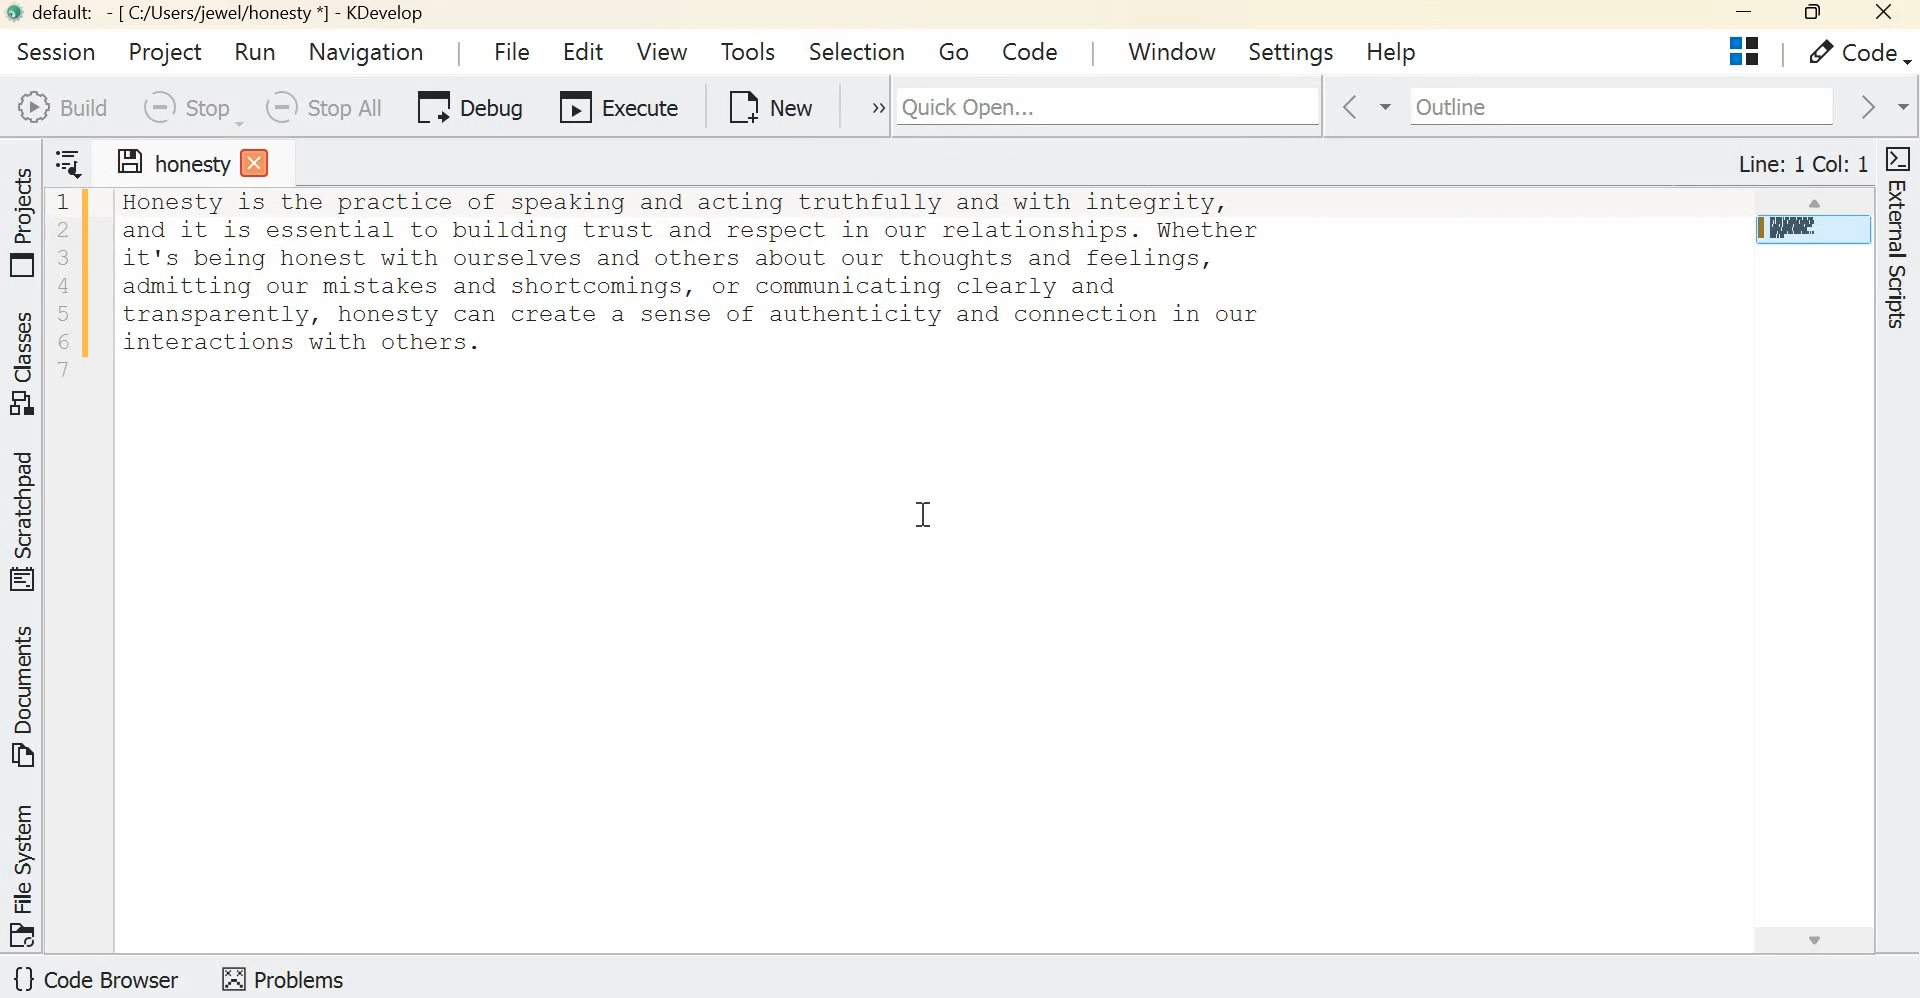  Describe the element at coordinates (955, 54) in the screenshot. I see `Go` at that location.